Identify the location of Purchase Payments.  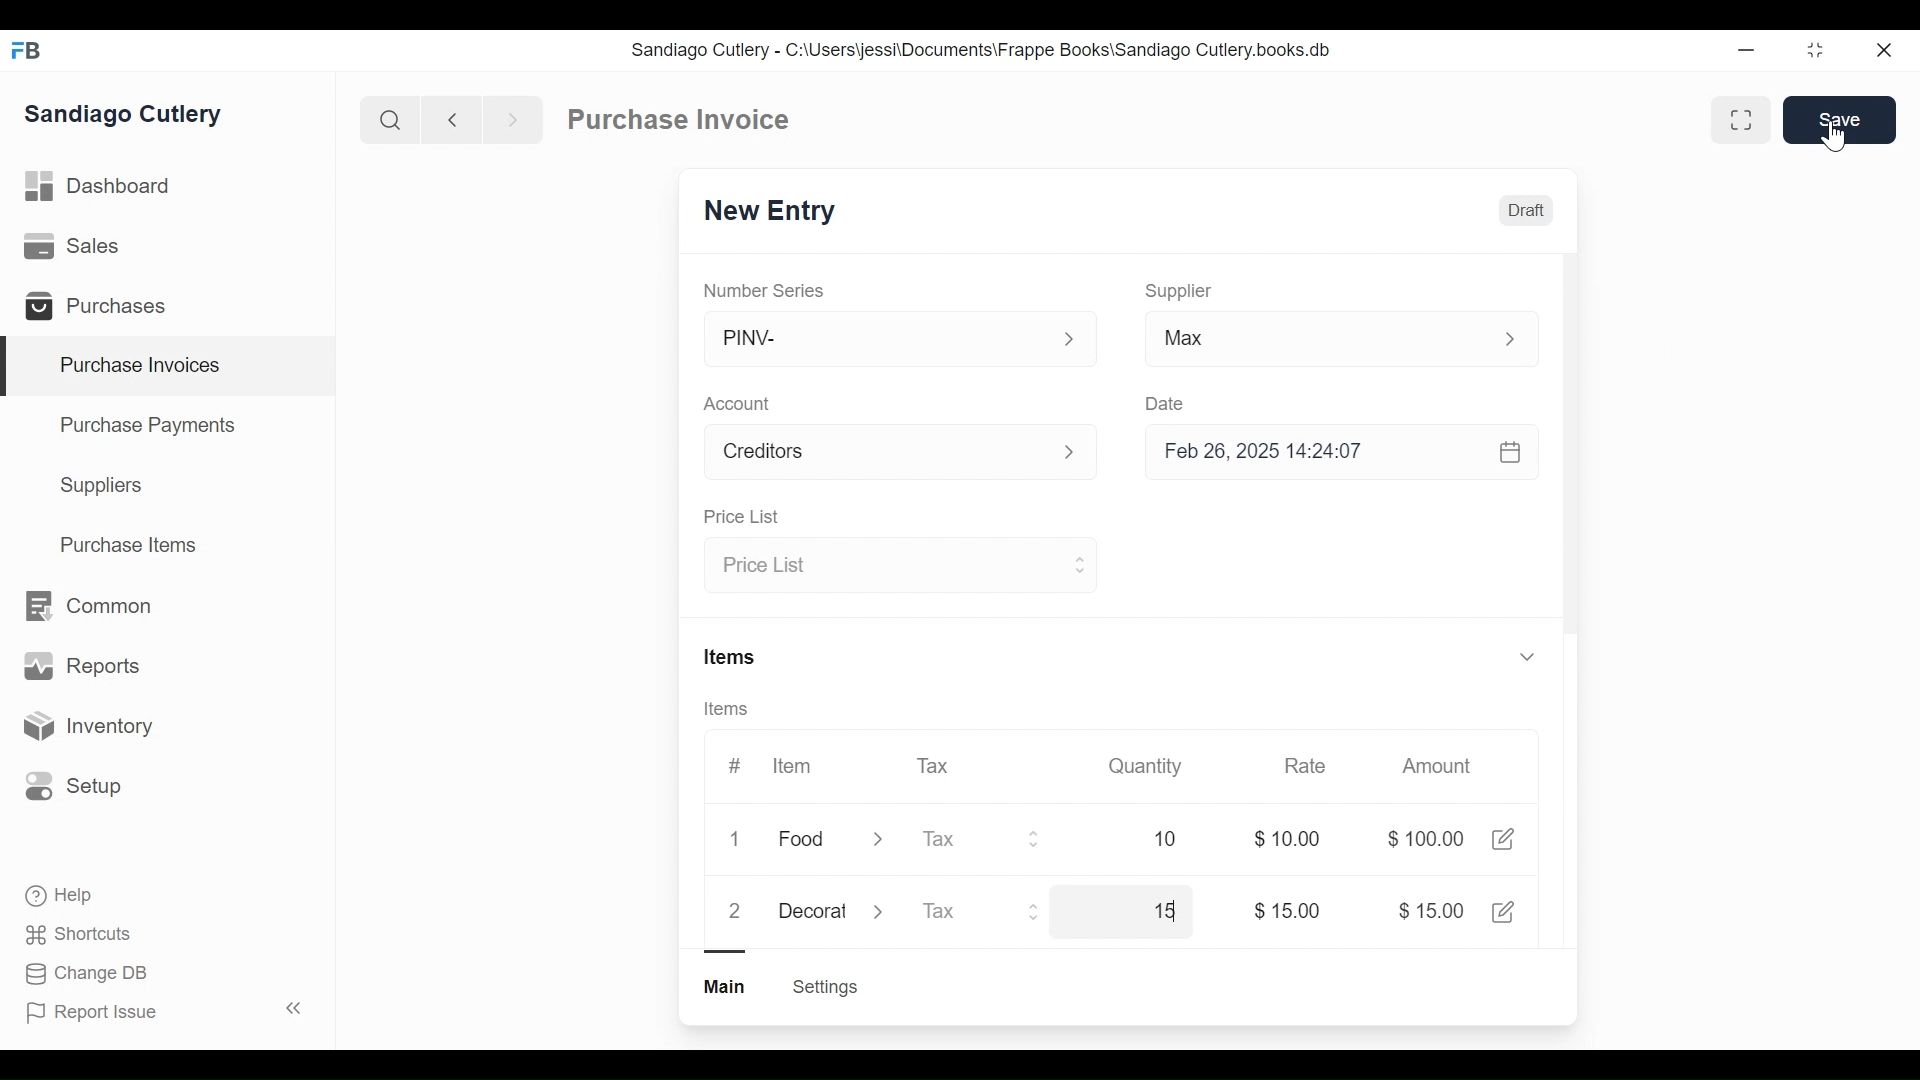
(151, 428).